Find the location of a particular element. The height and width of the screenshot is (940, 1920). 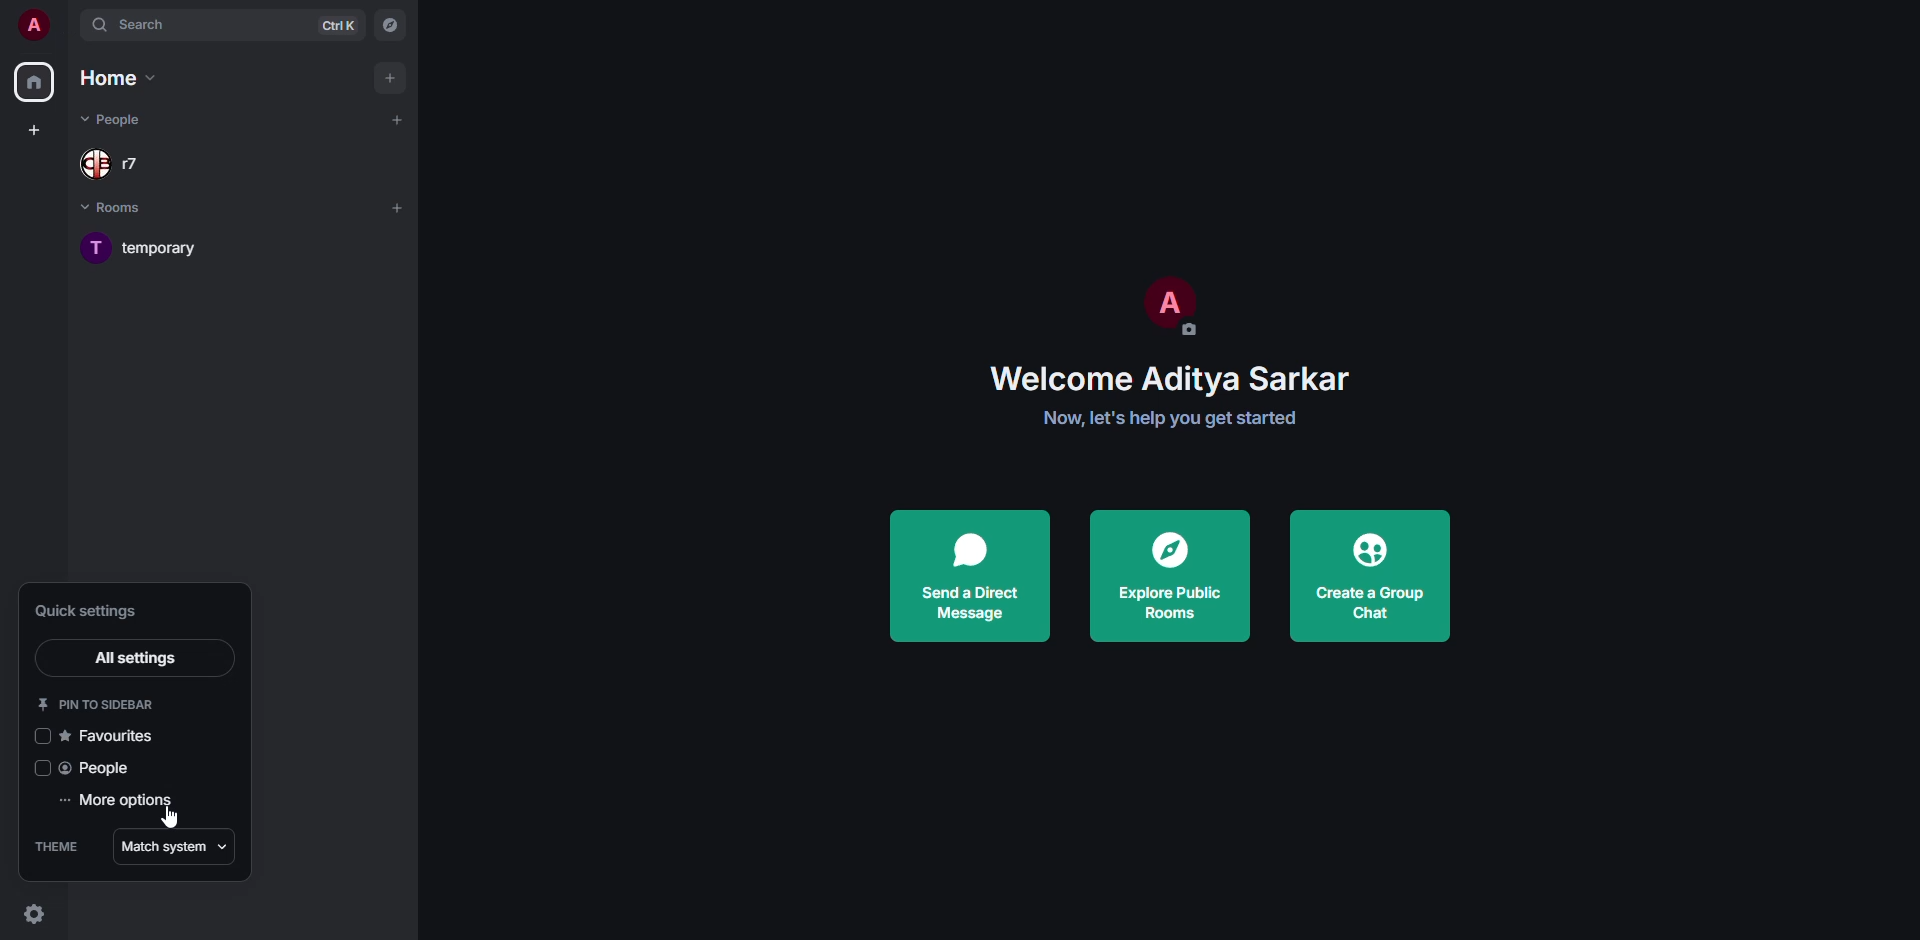

theme is located at coordinates (57, 847).